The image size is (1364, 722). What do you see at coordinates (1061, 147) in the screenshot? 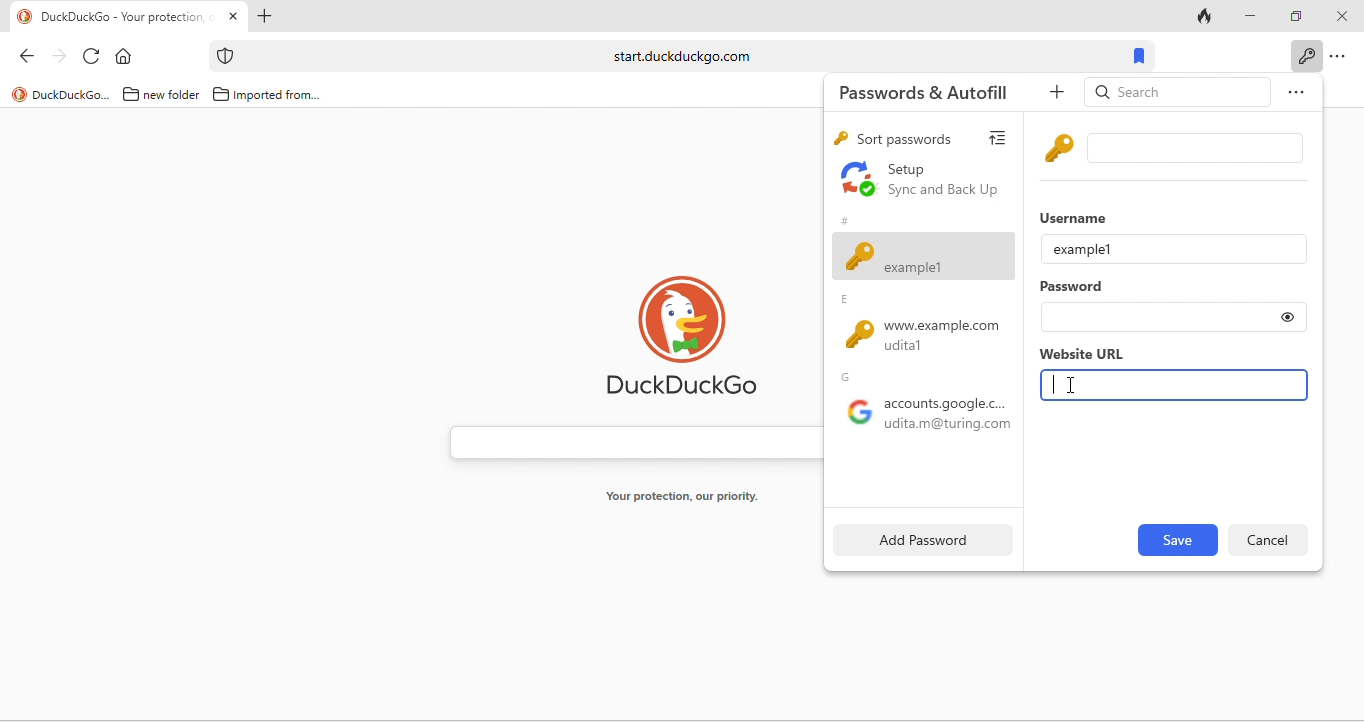
I see `key icon` at bounding box center [1061, 147].